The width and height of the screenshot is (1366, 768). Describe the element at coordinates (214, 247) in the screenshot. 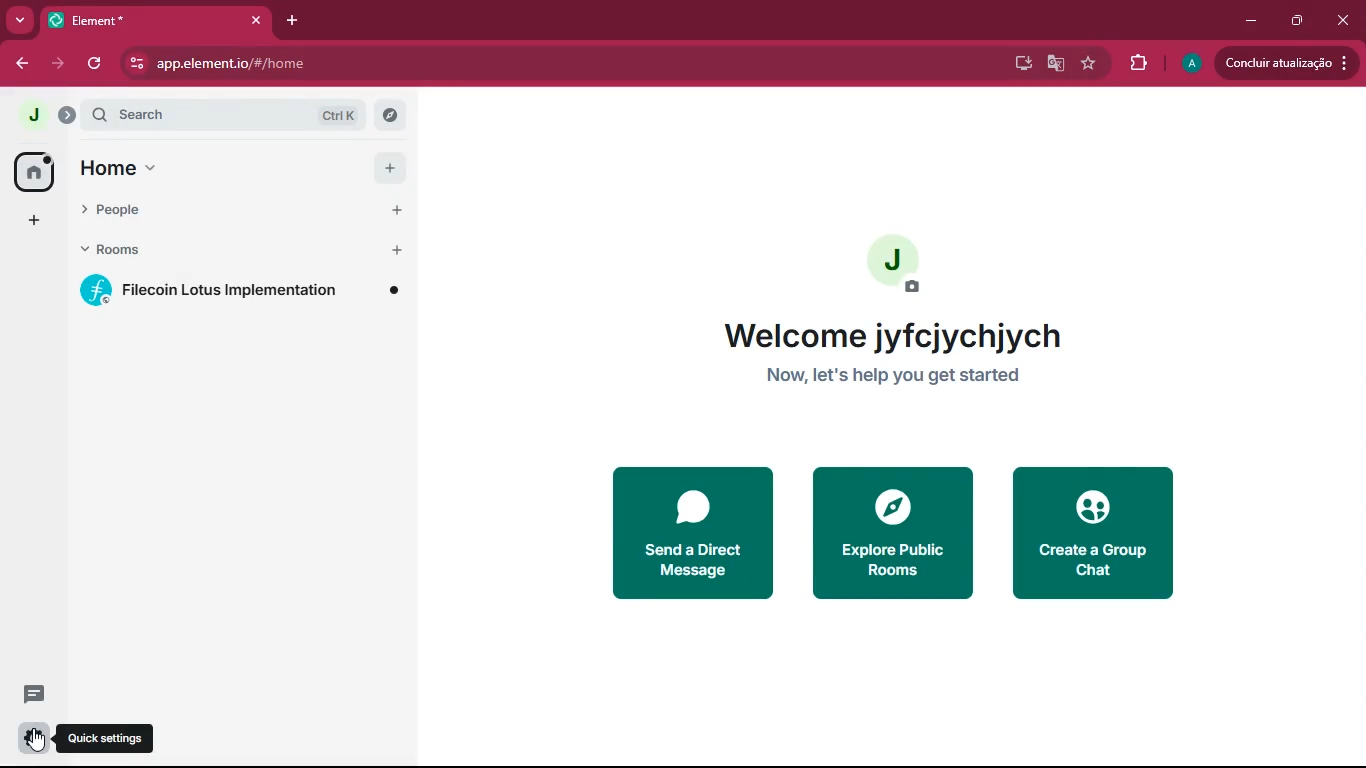

I see `rooms` at that location.